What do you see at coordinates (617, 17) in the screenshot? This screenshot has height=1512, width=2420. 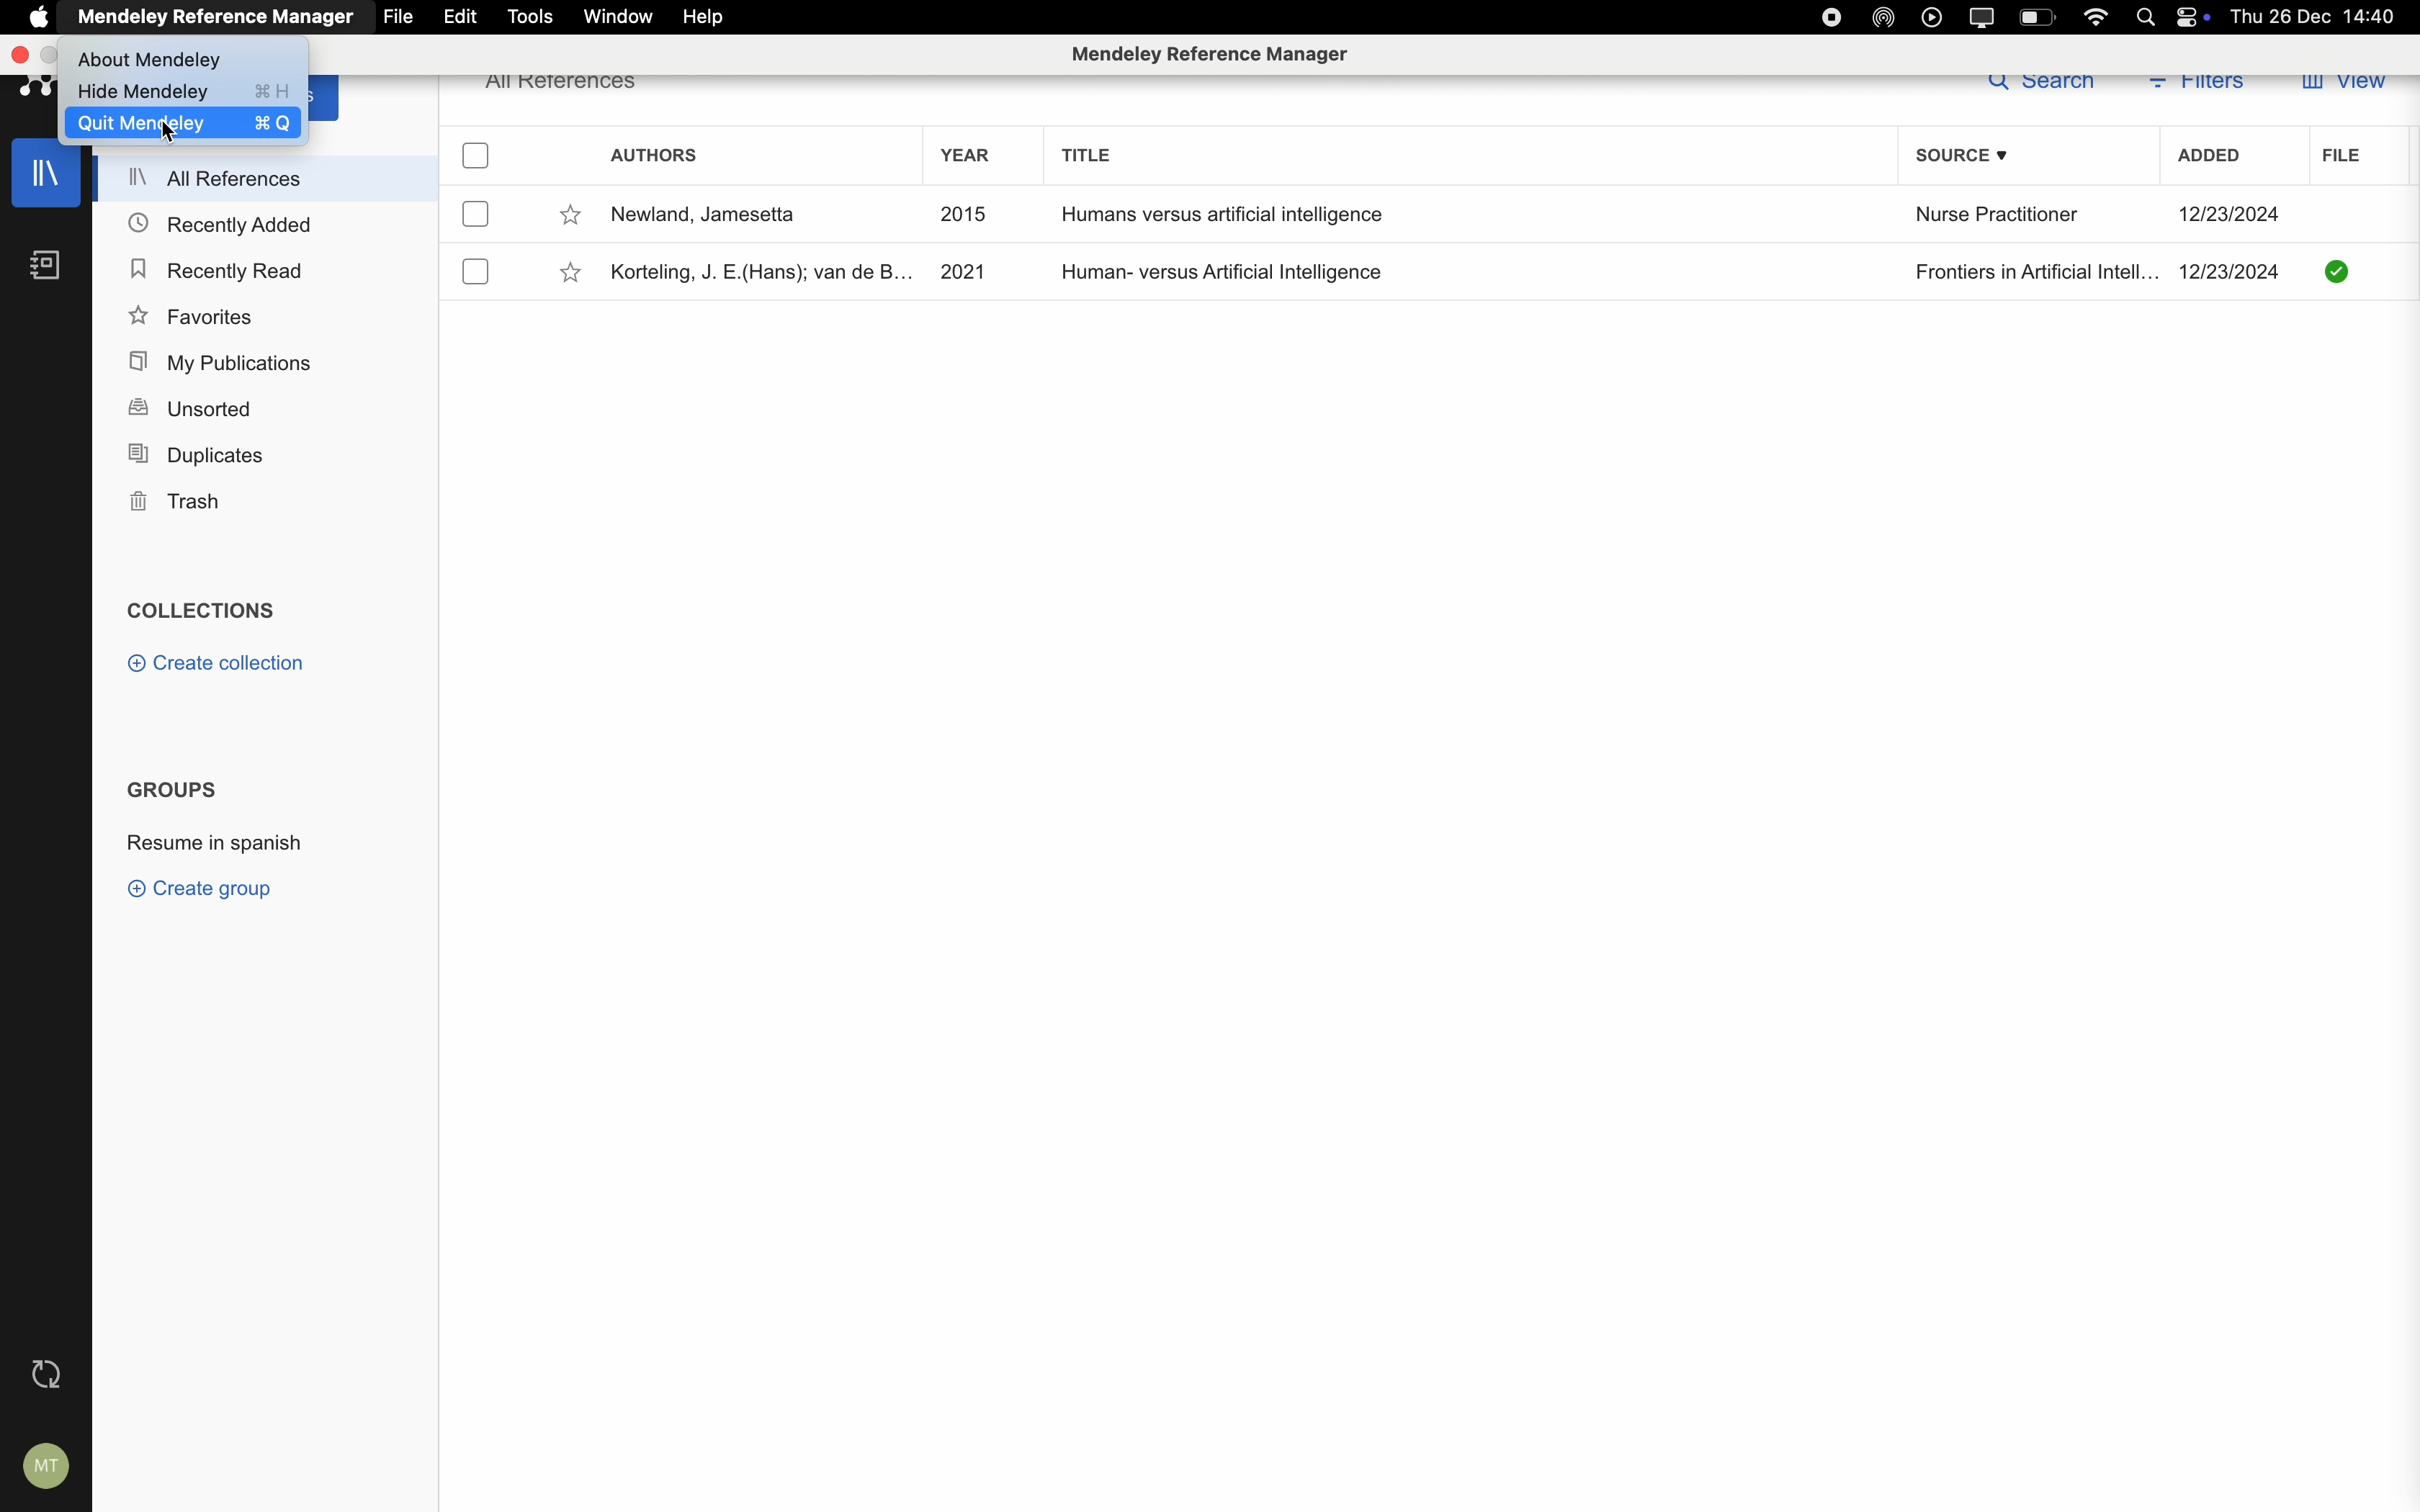 I see `window` at bounding box center [617, 17].